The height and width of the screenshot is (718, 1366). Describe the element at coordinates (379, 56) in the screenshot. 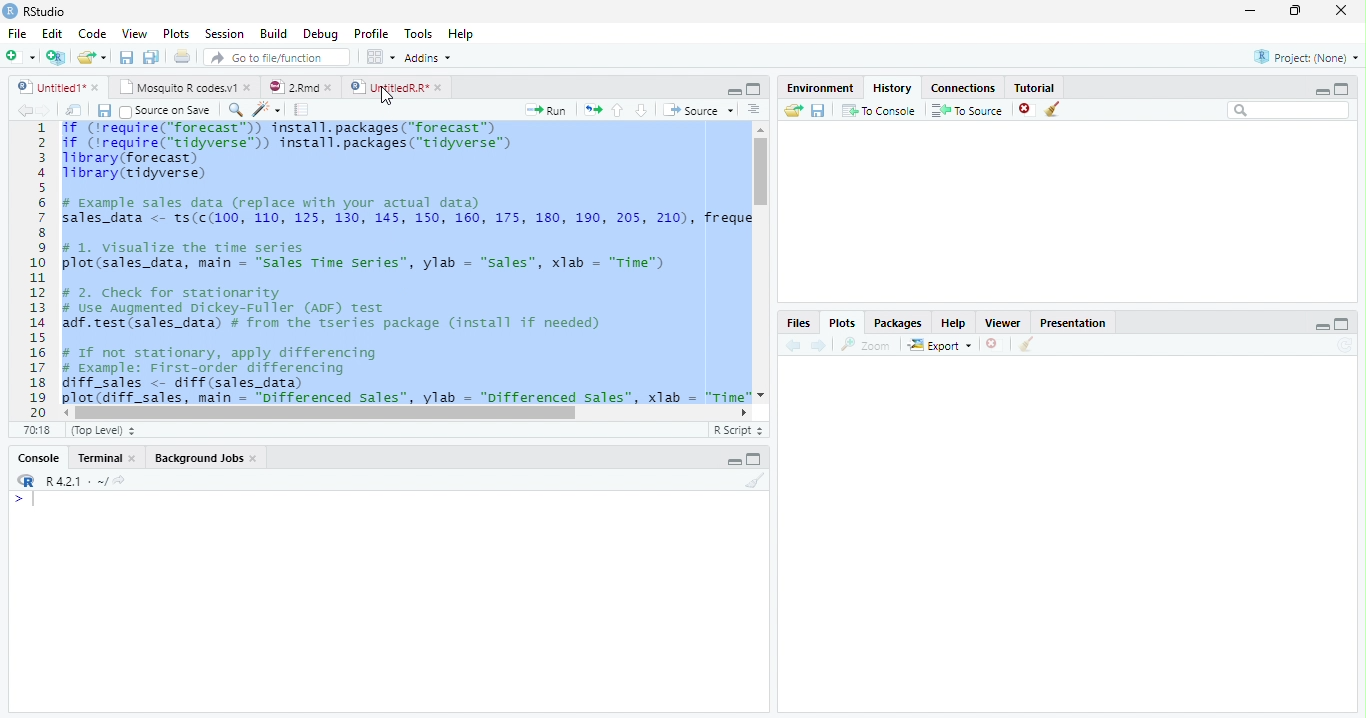

I see `Workplace panes` at that location.